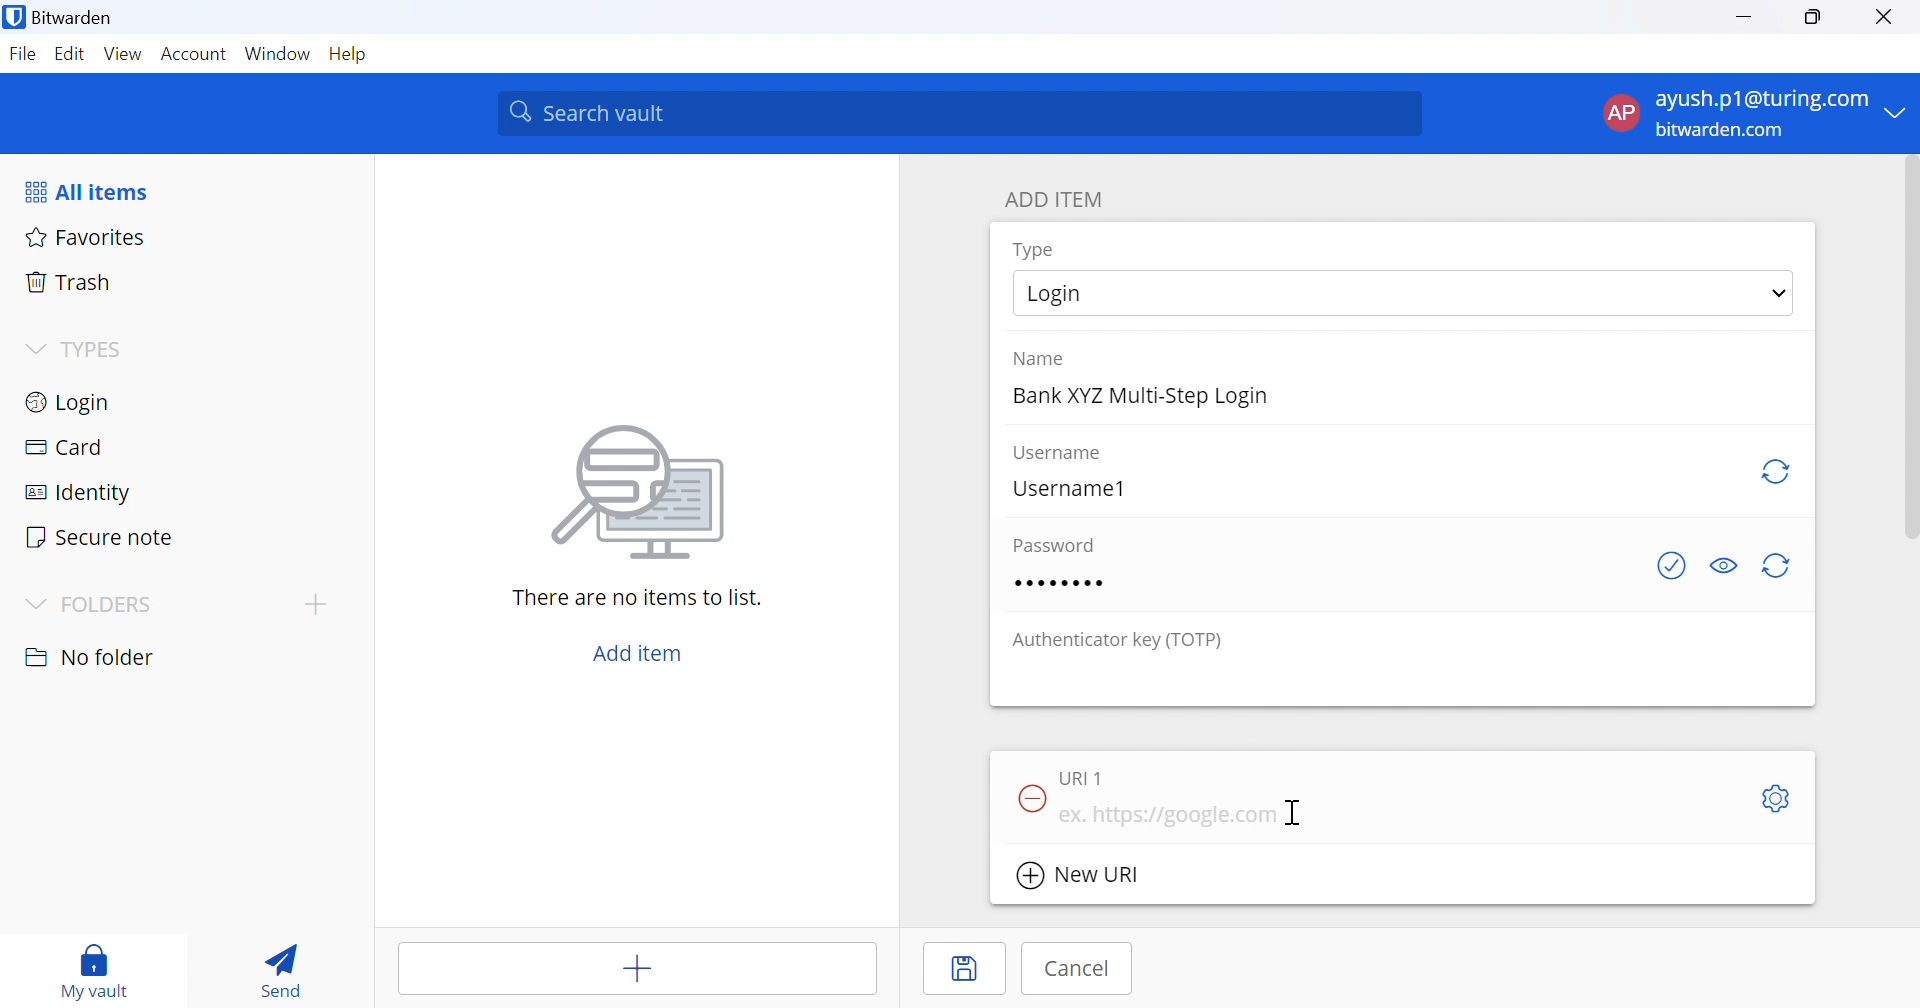  Describe the element at coordinates (1077, 876) in the screenshot. I see `New URI` at that location.